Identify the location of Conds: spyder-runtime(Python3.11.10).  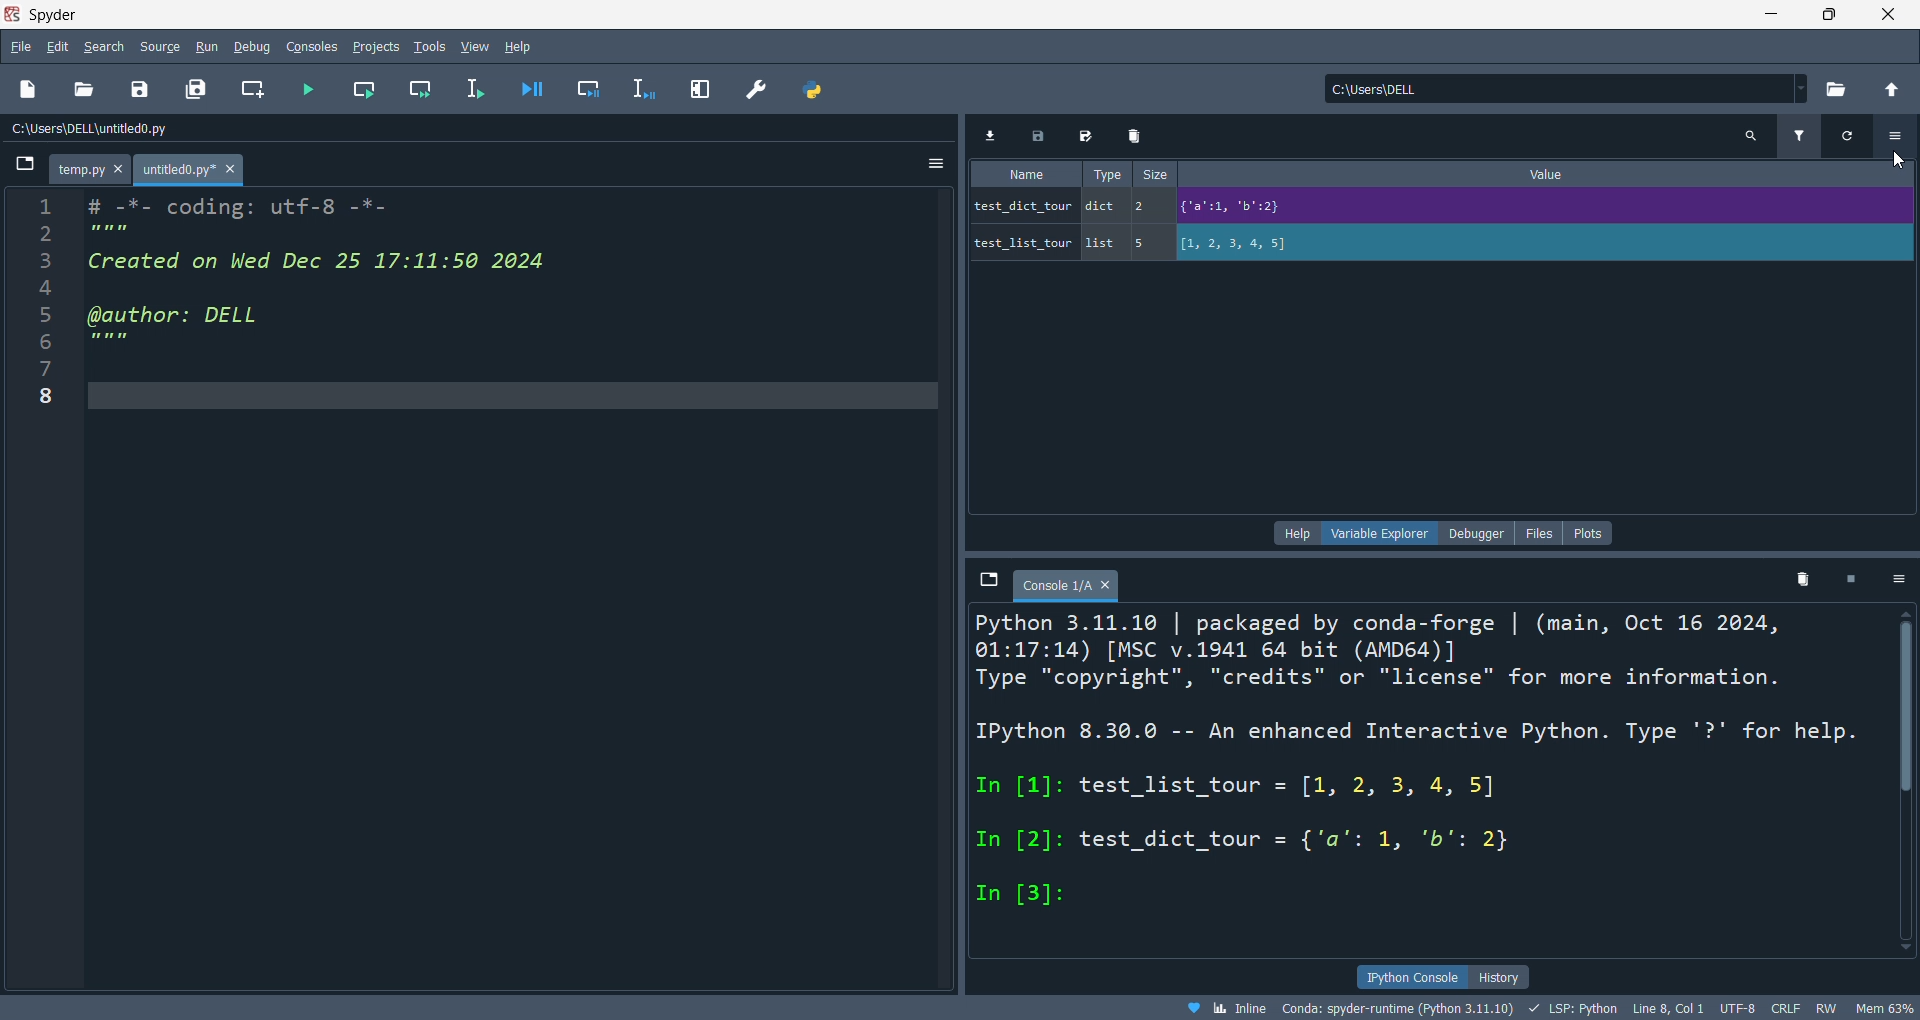
(1402, 1008).